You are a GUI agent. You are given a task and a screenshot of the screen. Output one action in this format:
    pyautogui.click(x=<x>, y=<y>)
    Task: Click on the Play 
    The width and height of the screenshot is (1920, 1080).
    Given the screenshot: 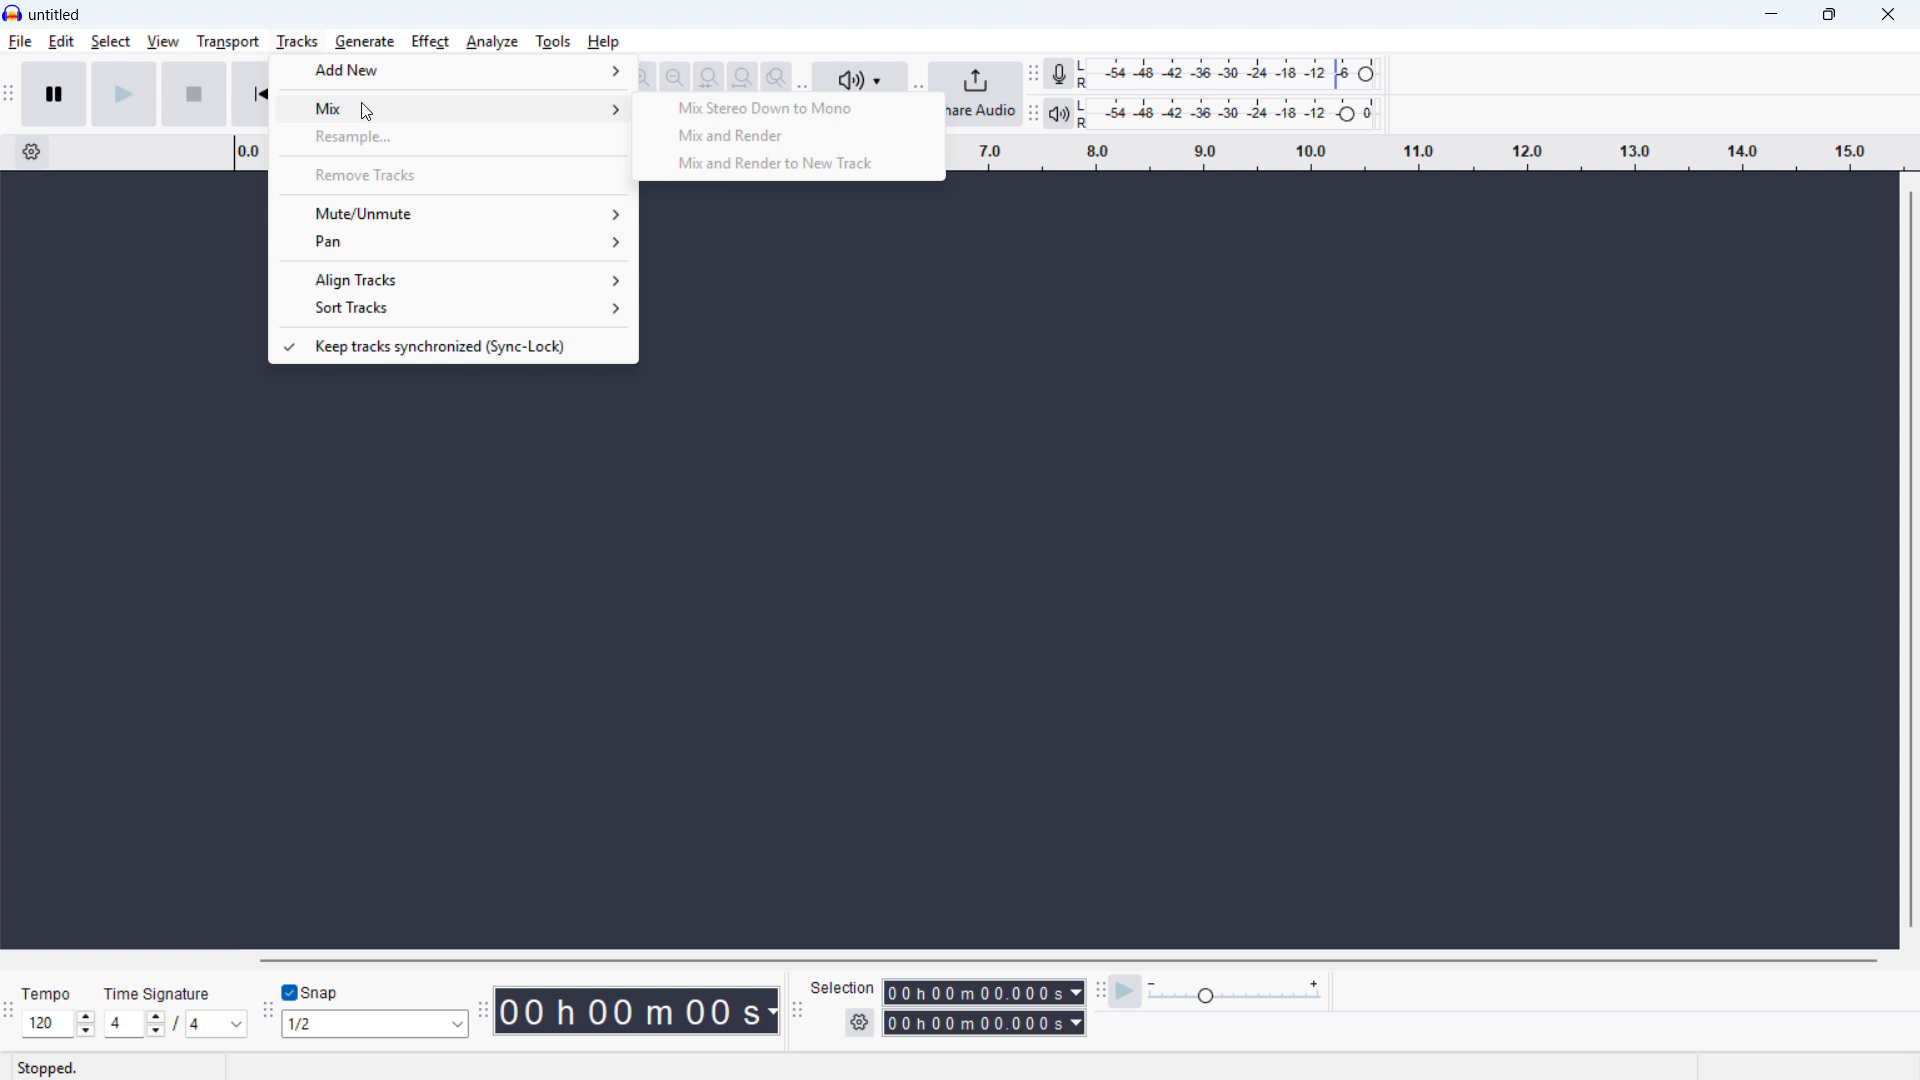 What is the action you would take?
    pyautogui.click(x=127, y=94)
    